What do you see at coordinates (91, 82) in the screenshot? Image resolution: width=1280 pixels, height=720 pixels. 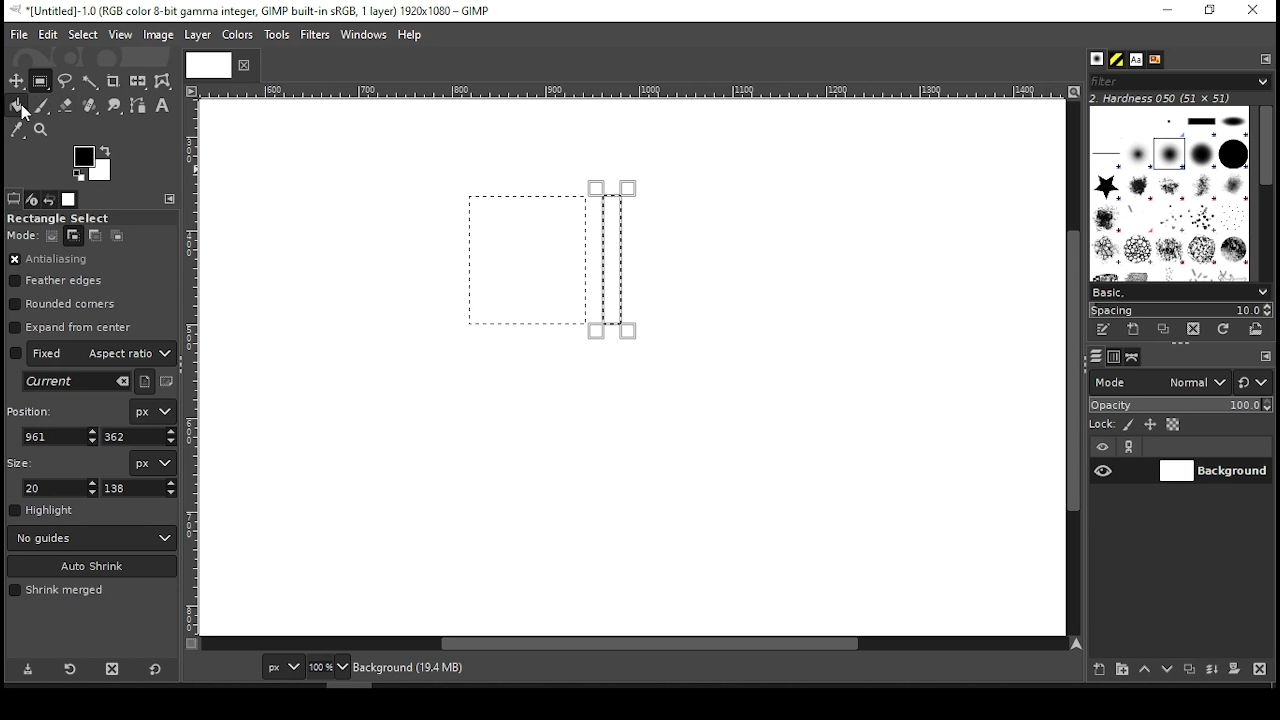 I see `fuzzy selection tool` at bounding box center [91, 82].